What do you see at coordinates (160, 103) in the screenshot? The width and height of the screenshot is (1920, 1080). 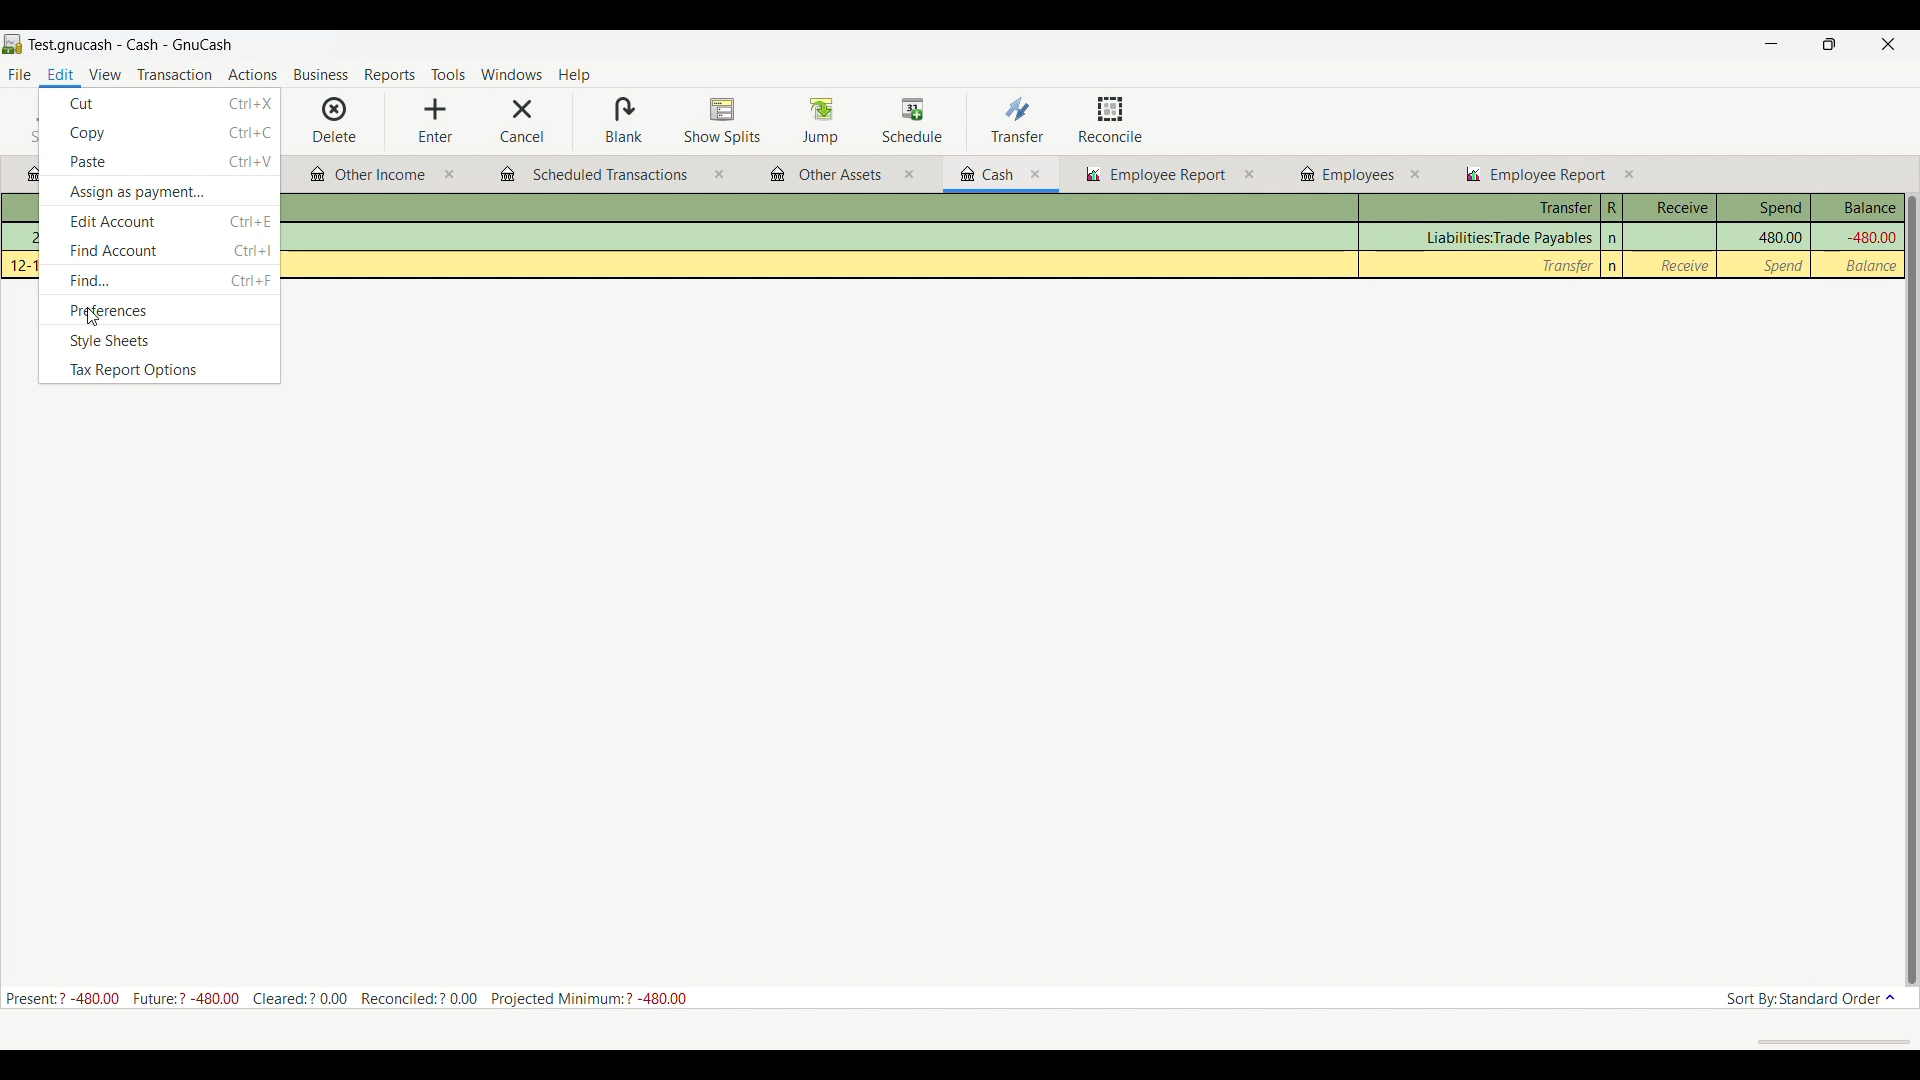 I see `Cut` at bounding box center [160, 103].